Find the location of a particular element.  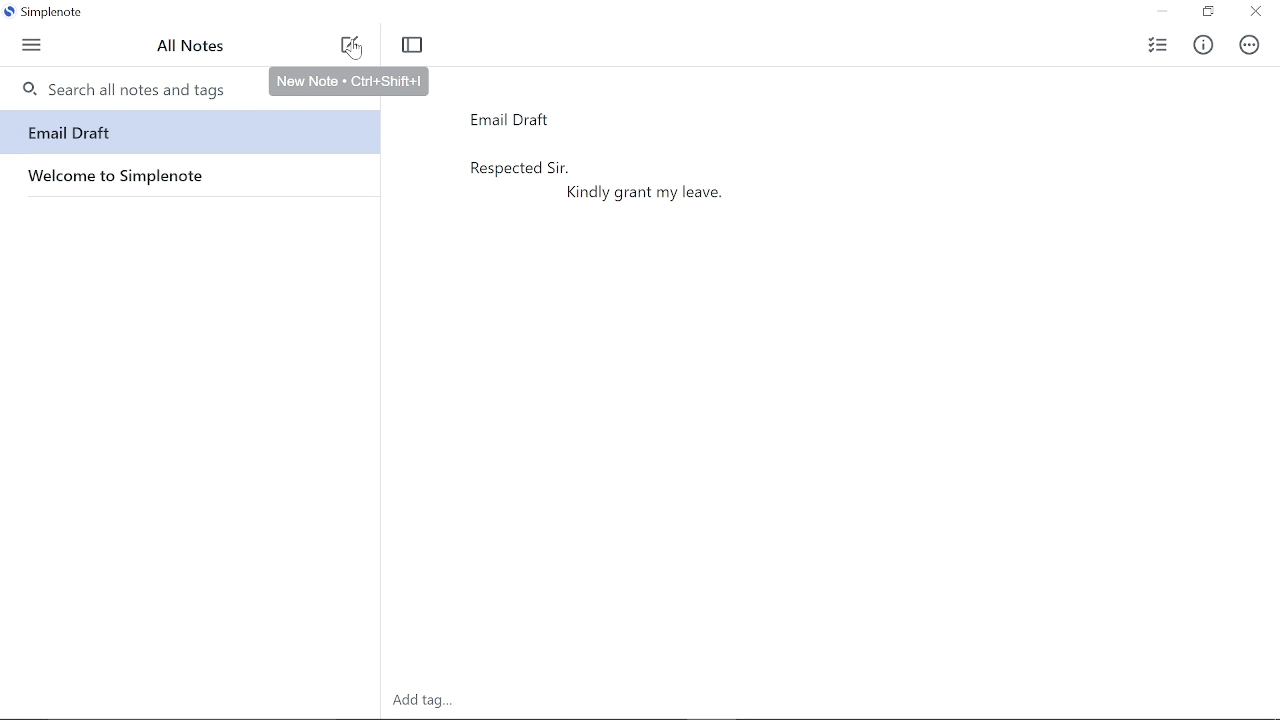

Restore down is located at coordinates (1208, 11).